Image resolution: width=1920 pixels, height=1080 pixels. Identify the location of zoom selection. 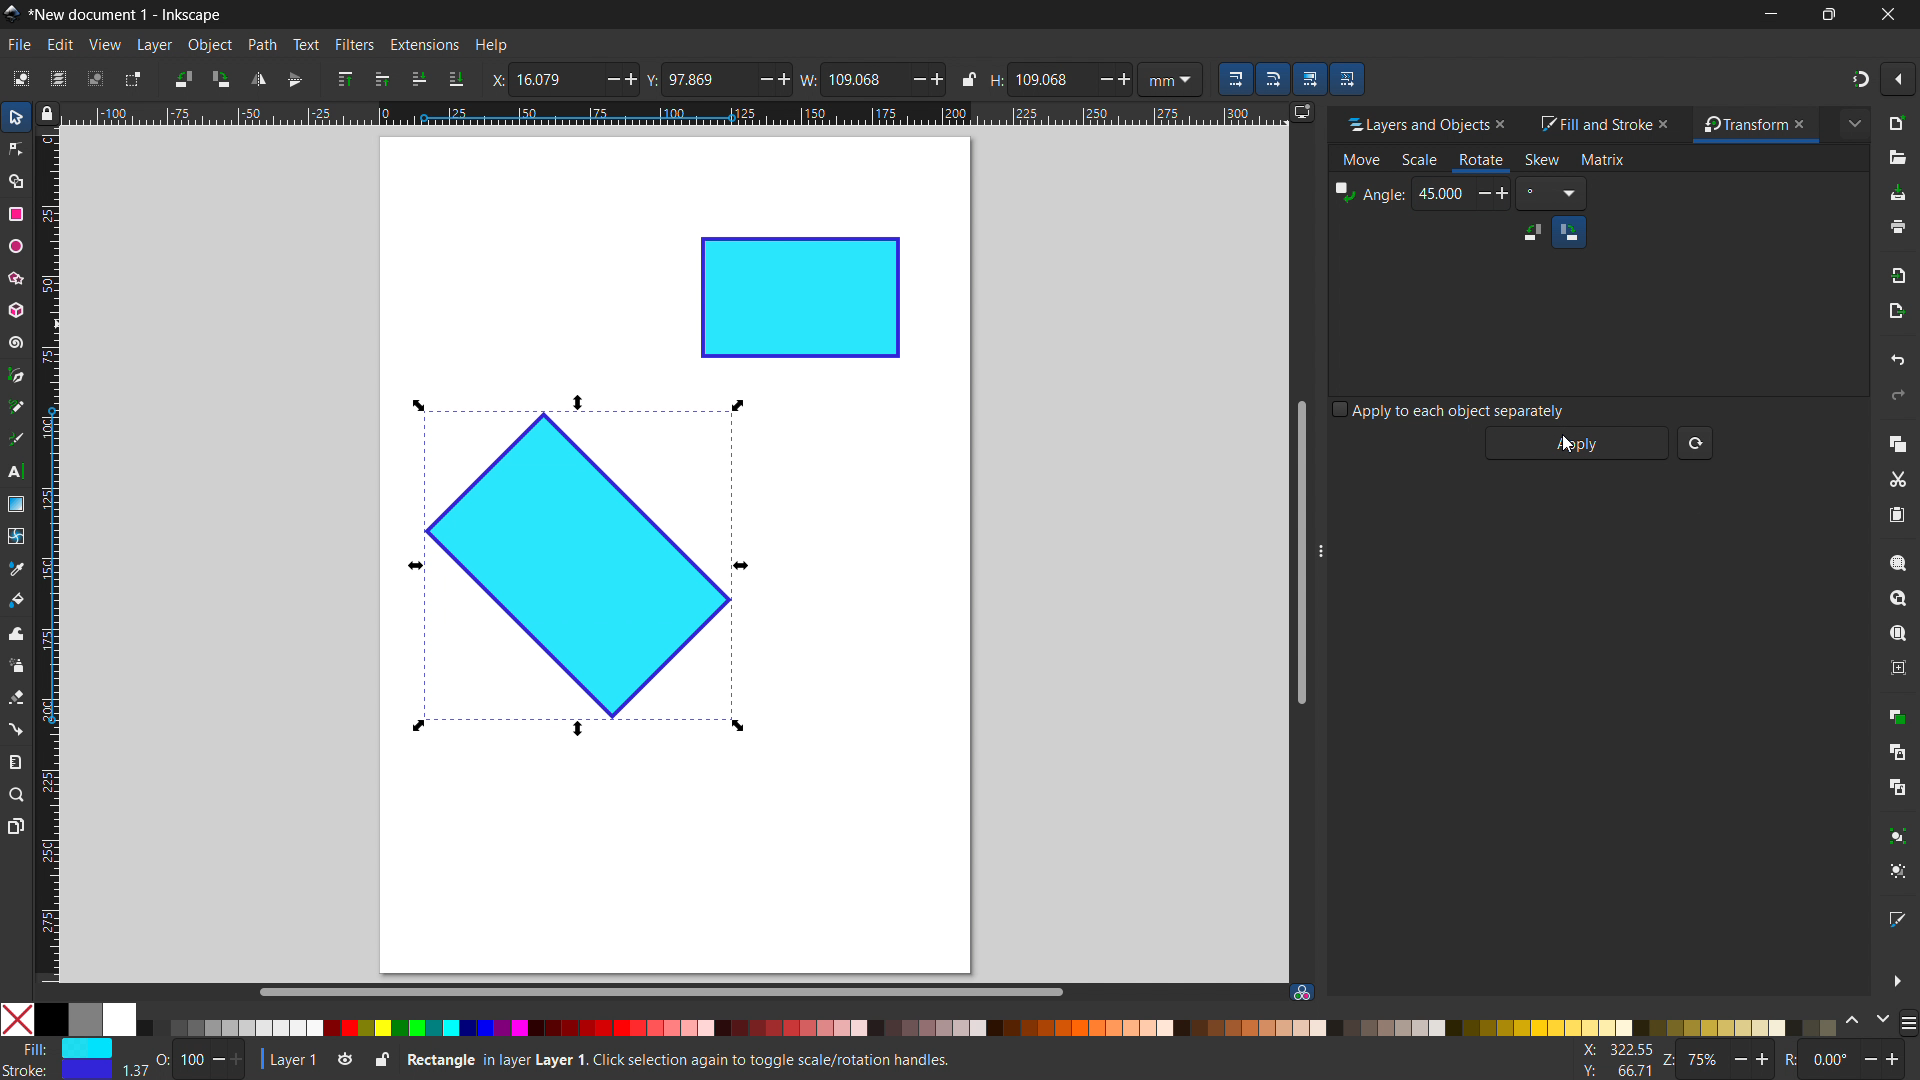
(1898, 563).